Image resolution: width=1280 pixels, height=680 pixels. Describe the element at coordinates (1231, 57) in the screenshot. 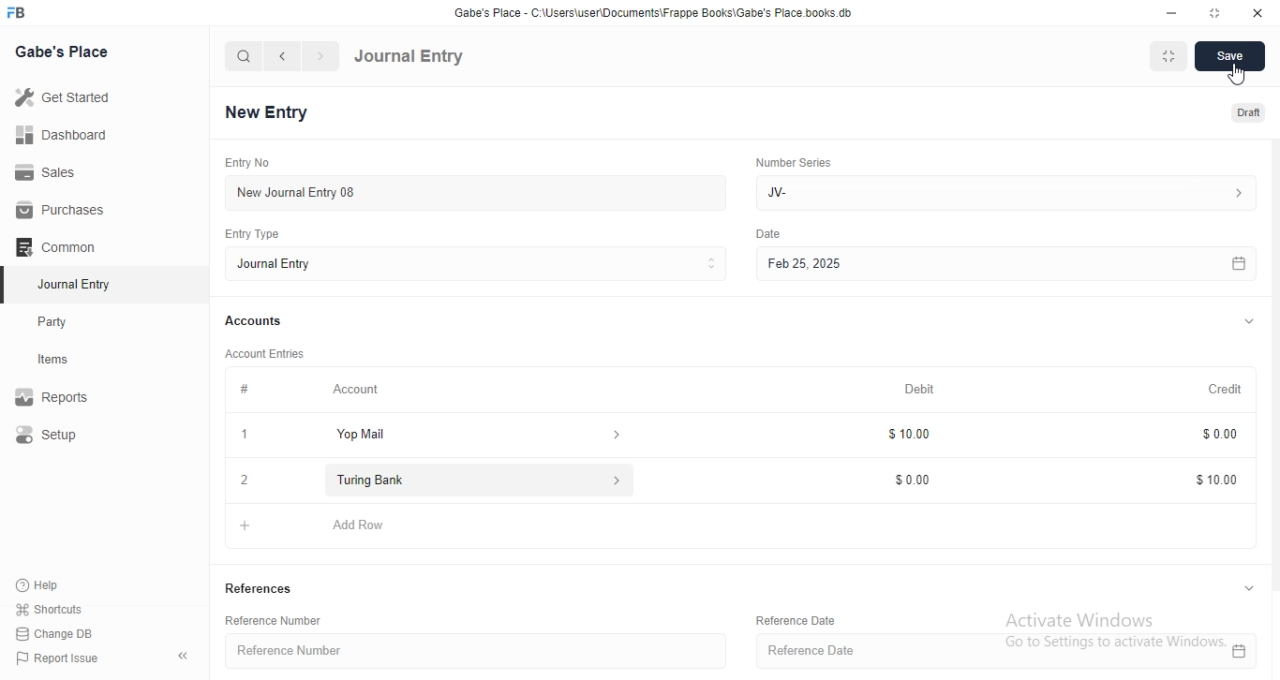

I see `Save` at that location.